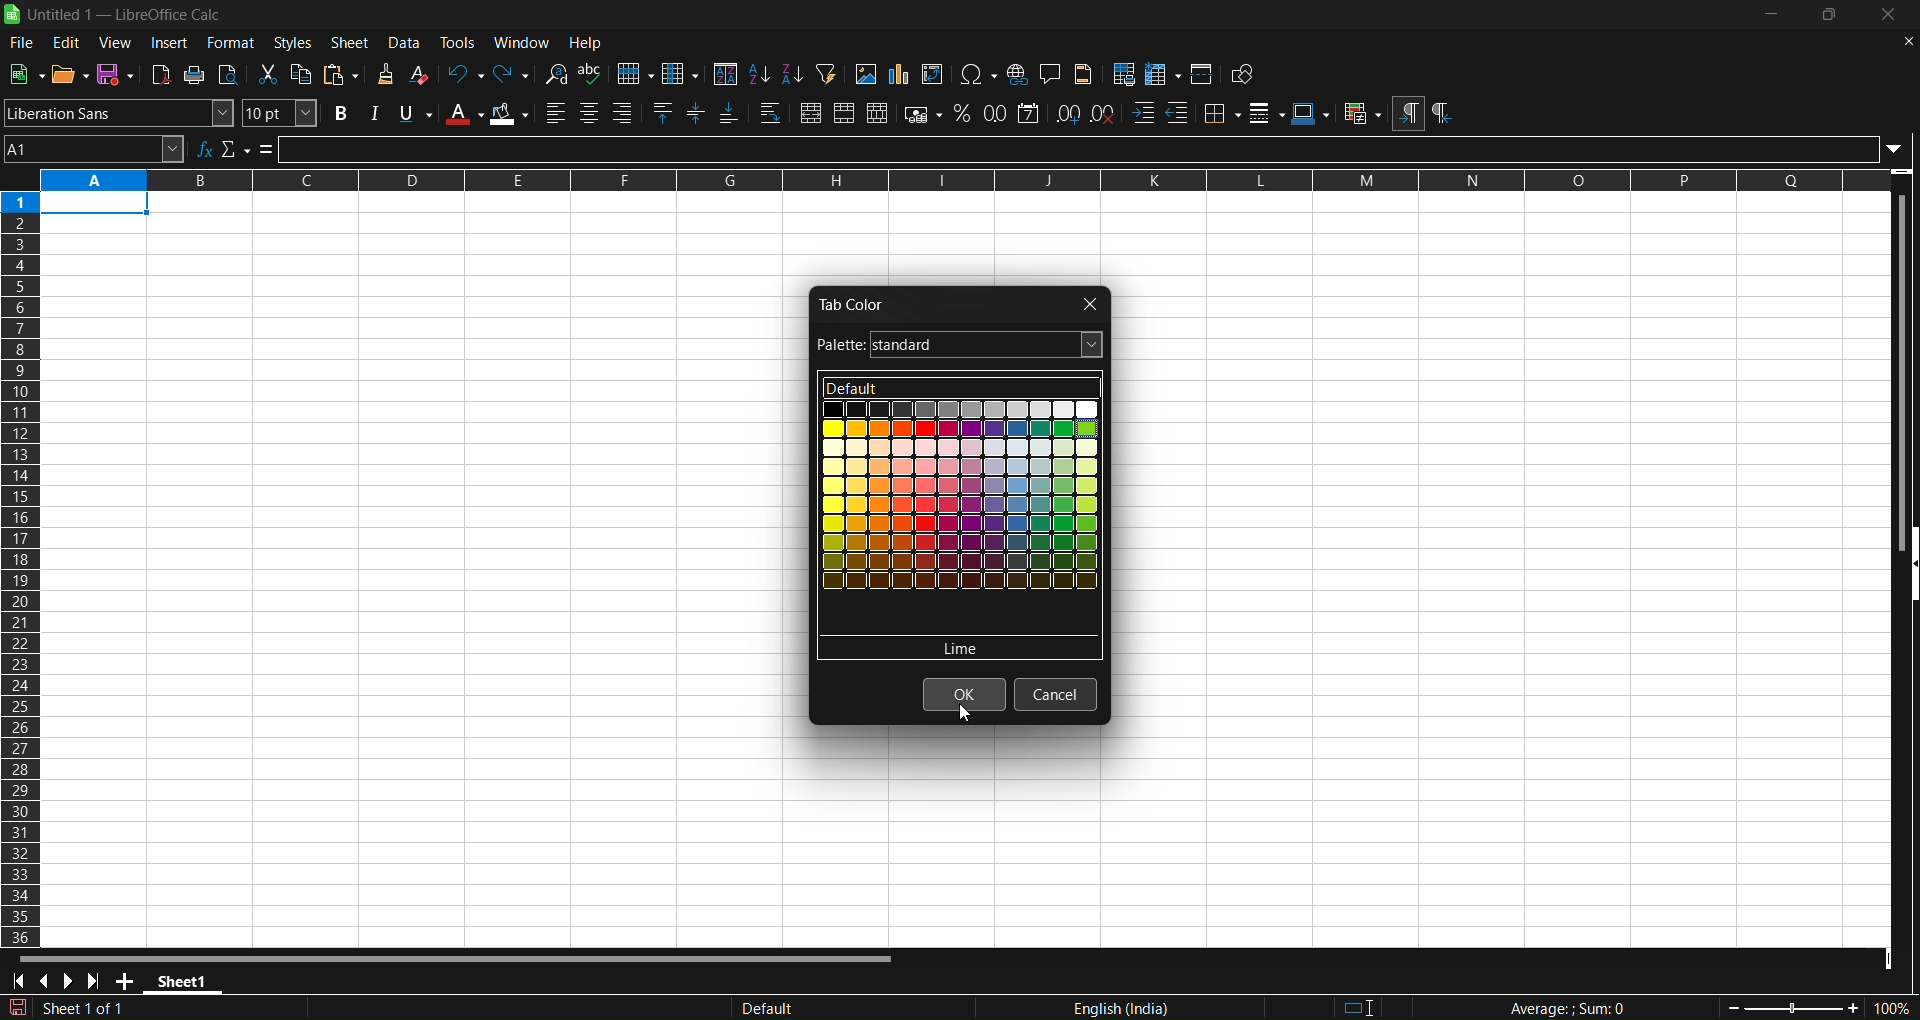 The width and height of the screenshot is (1920, 1020). Describe the element at coordinates (1030, 113) in the screenshot. I see `format as date` at that location.